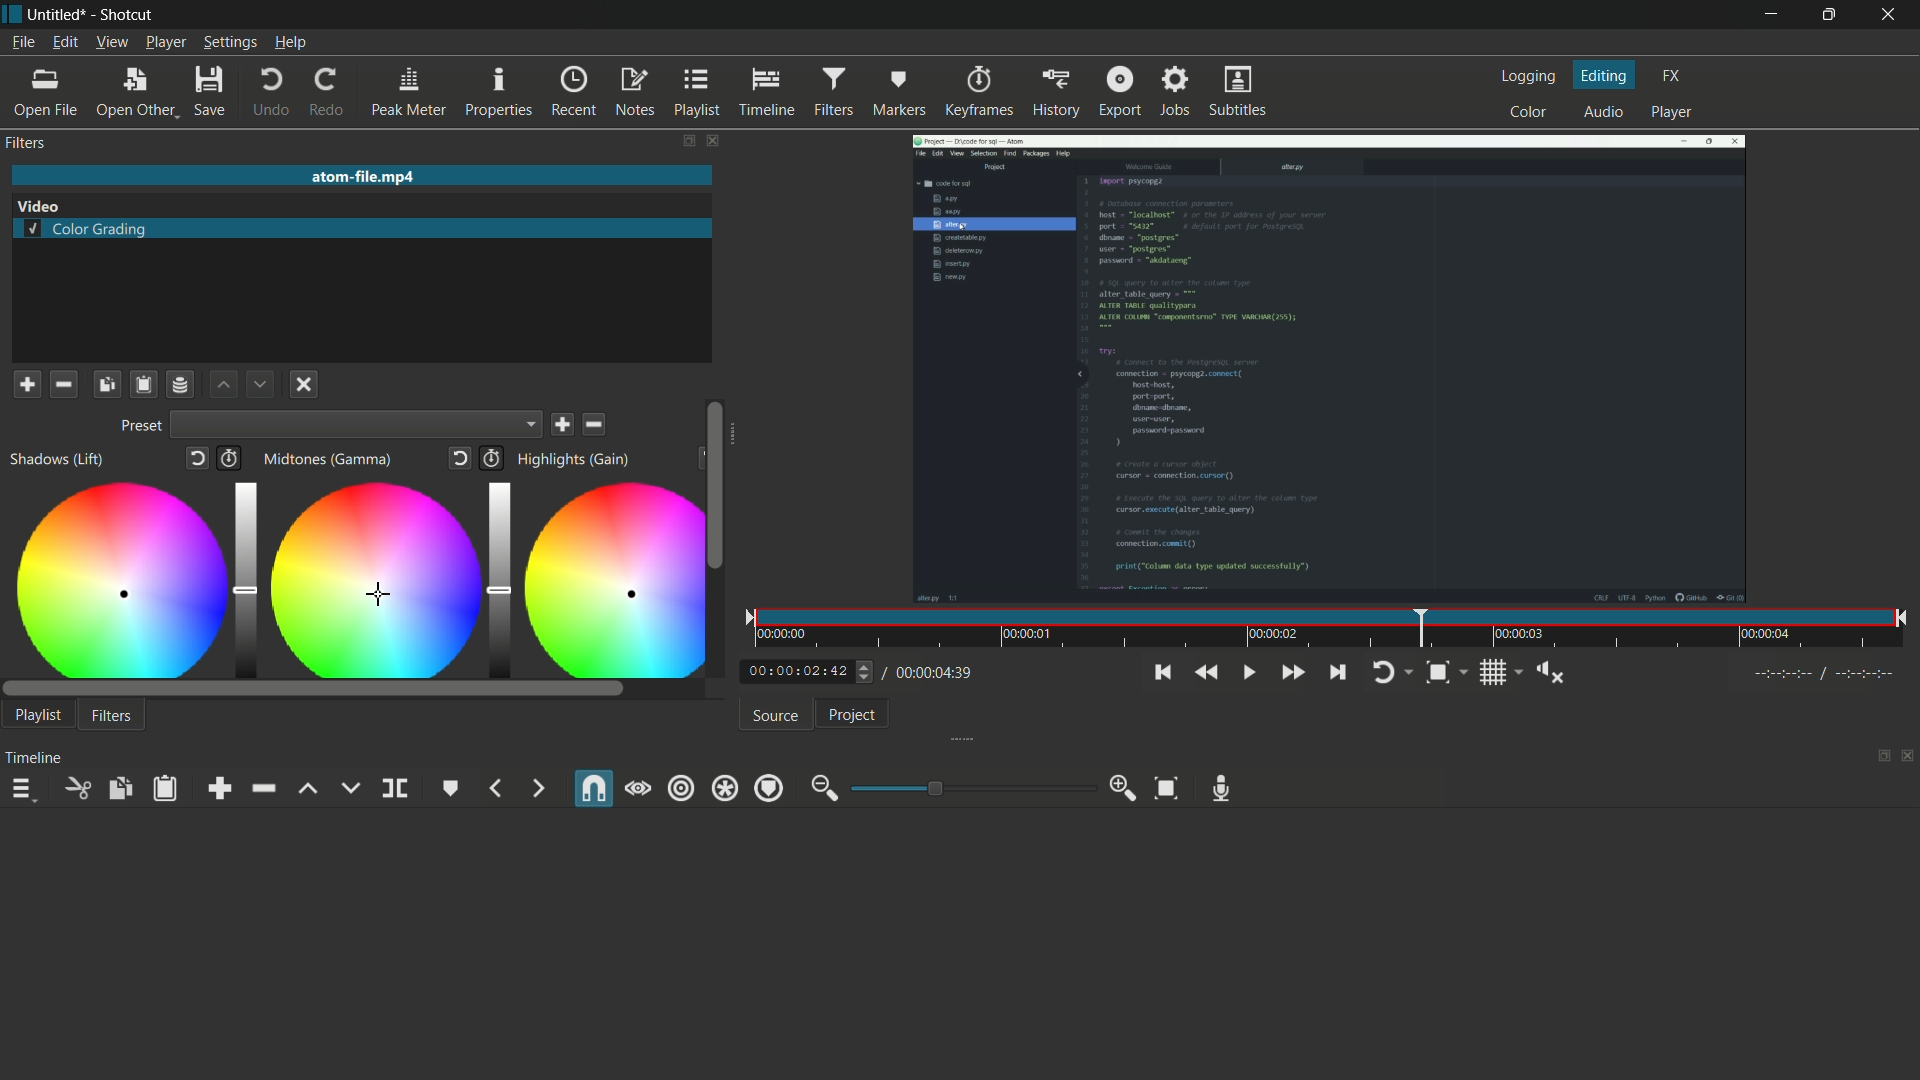  Describe the element at coordinates (897, 93) in the screenshot. I see `markers` at that location.